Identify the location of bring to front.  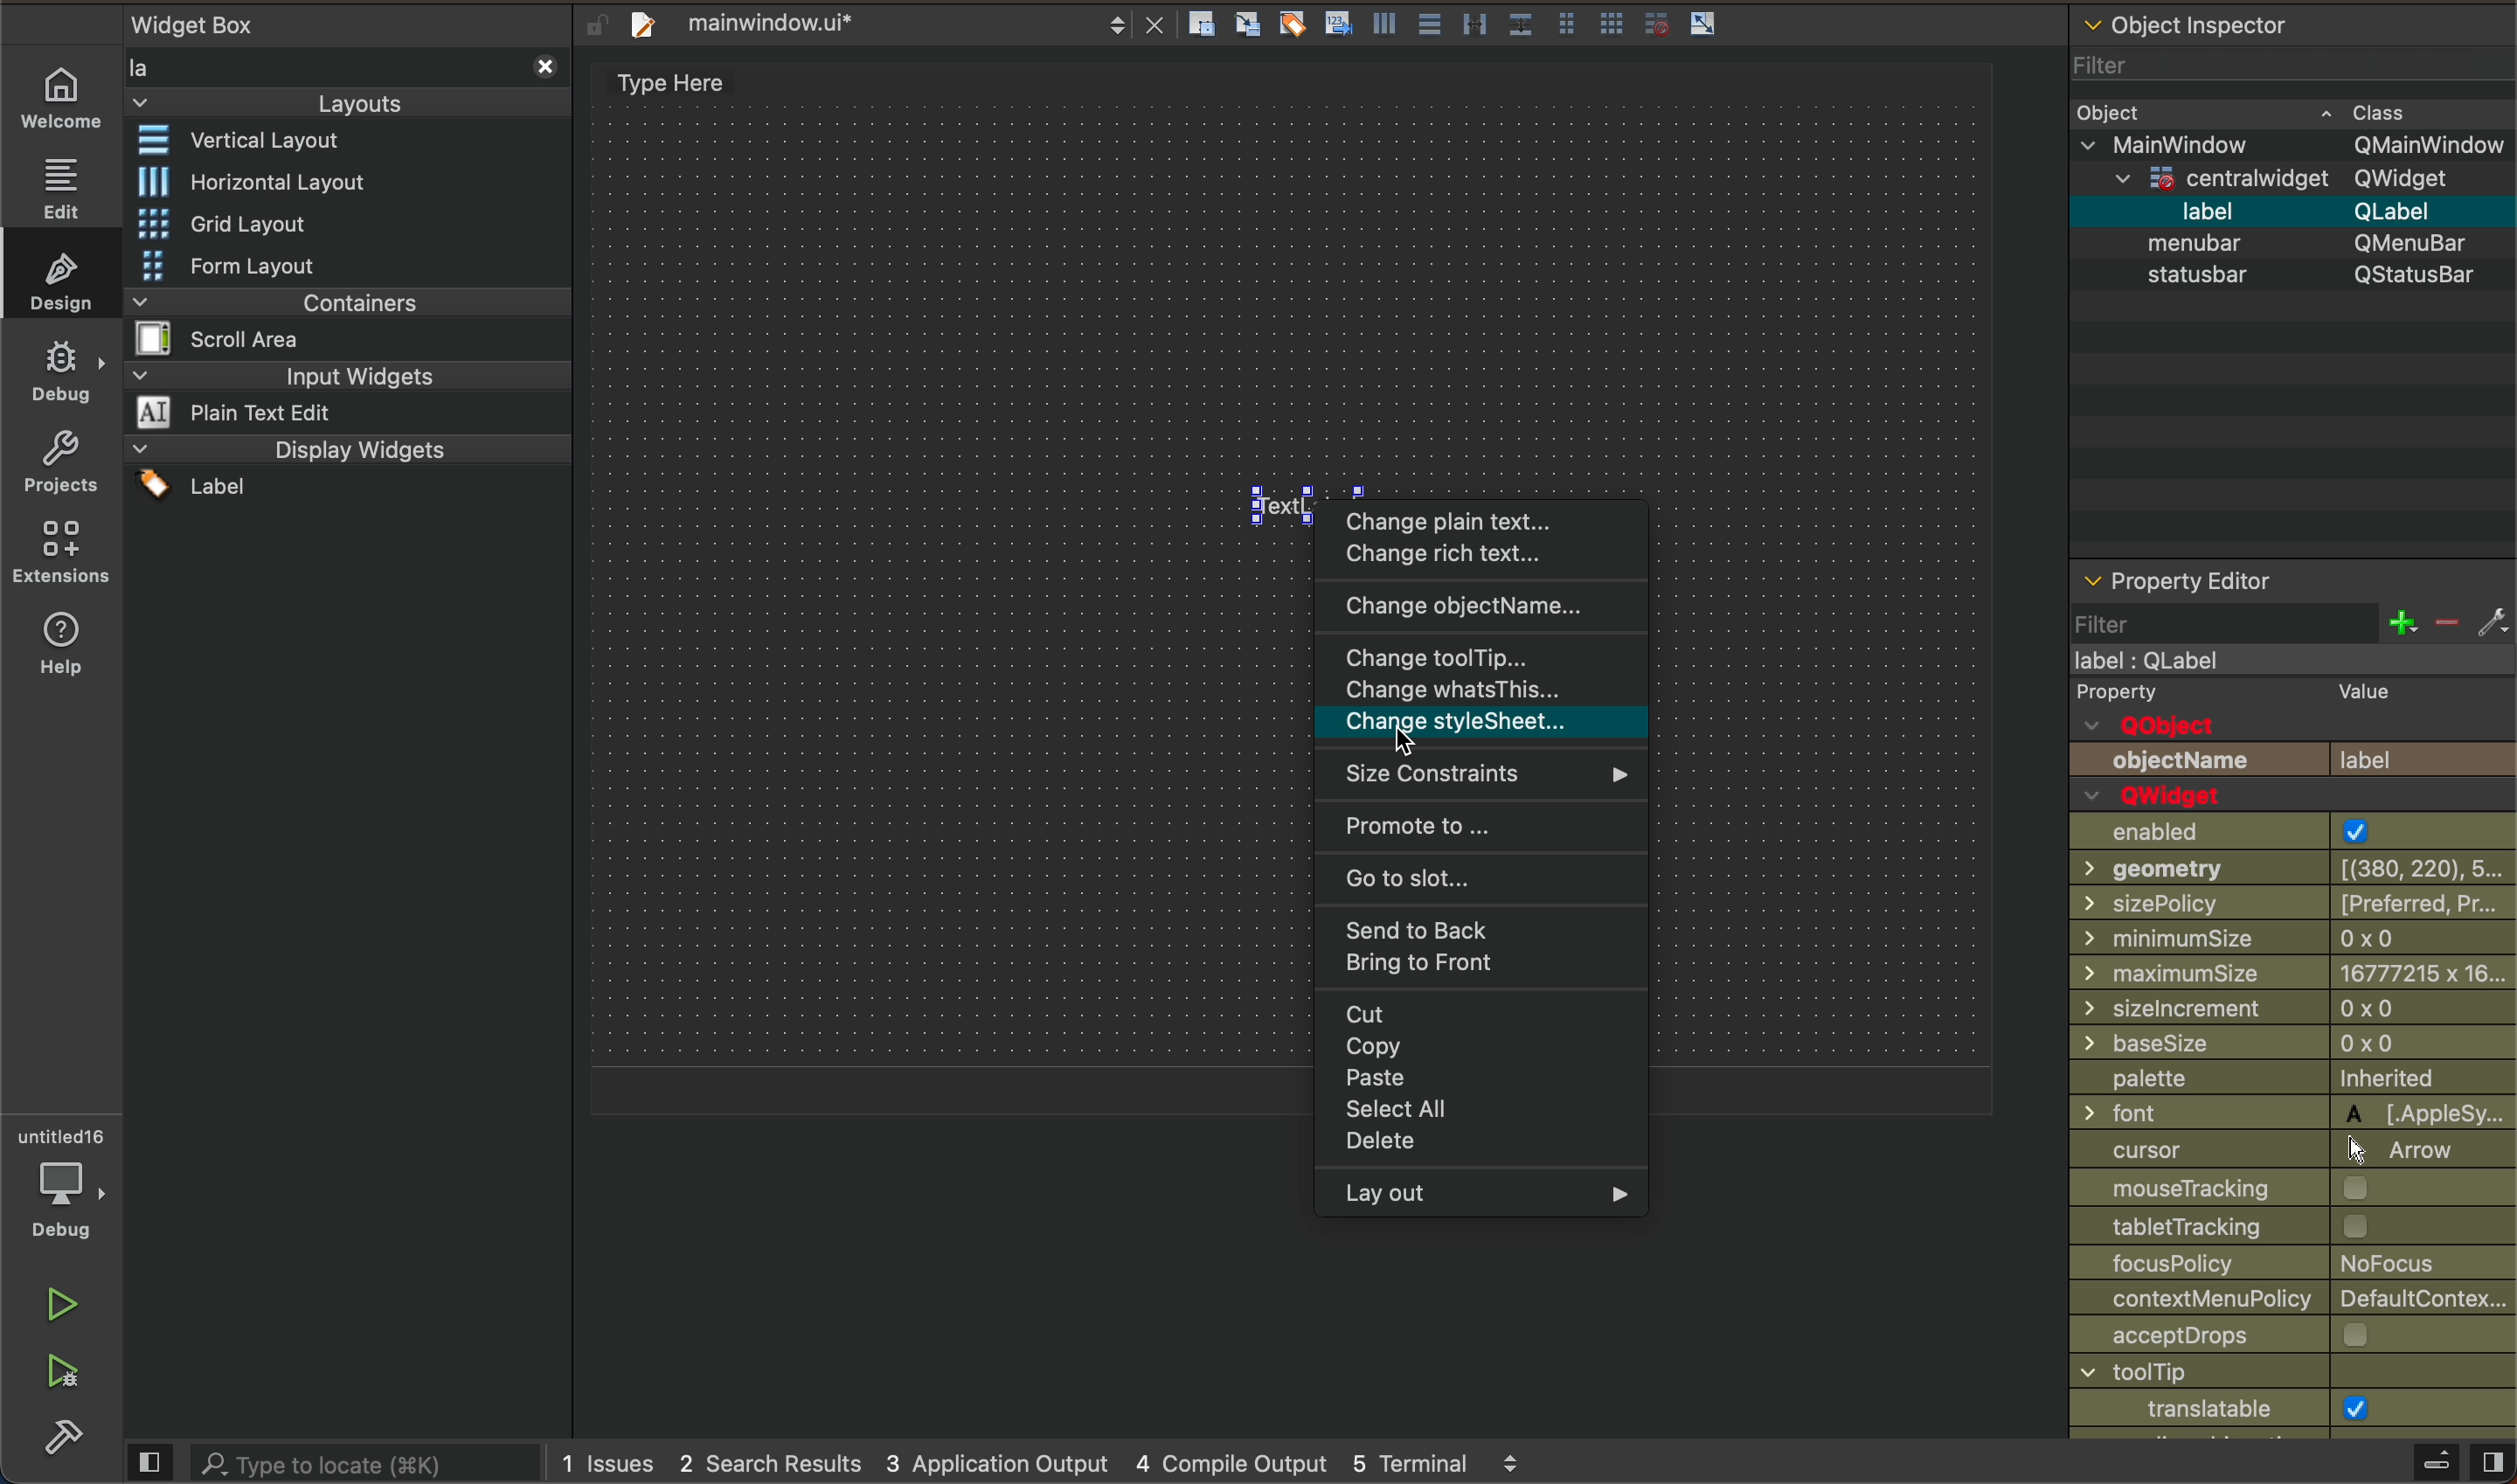
(1486, 969).